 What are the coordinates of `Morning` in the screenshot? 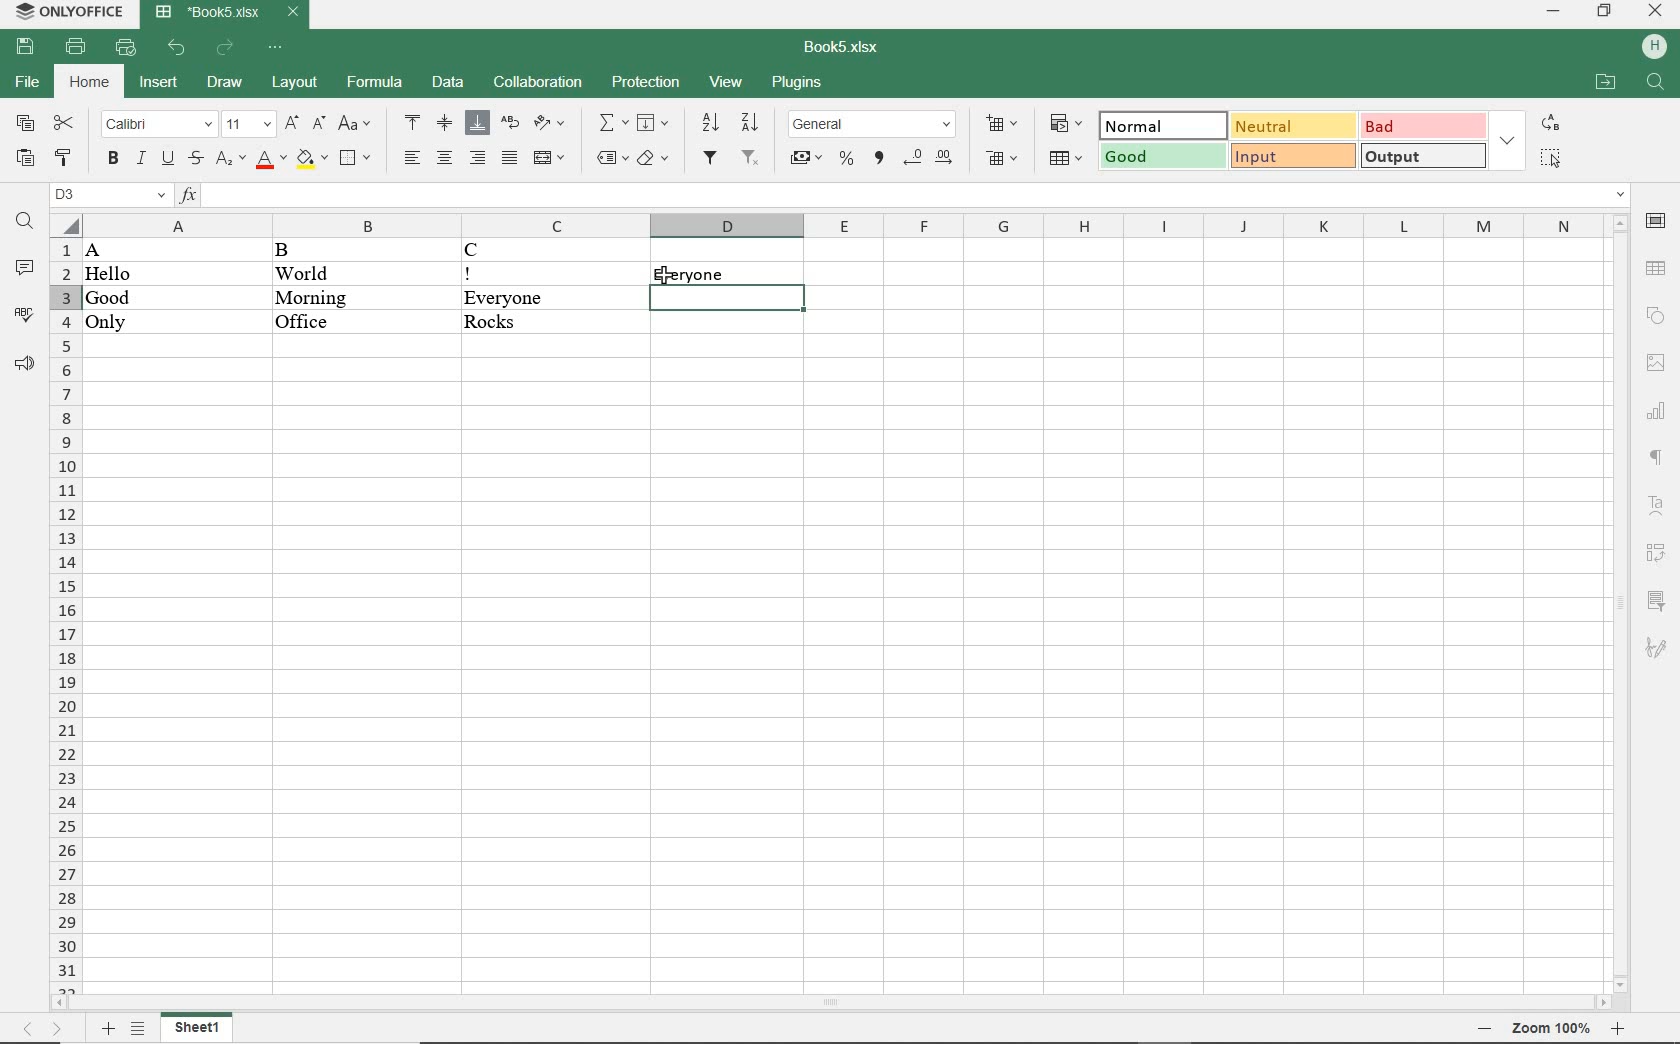 It's located at (338, 297).